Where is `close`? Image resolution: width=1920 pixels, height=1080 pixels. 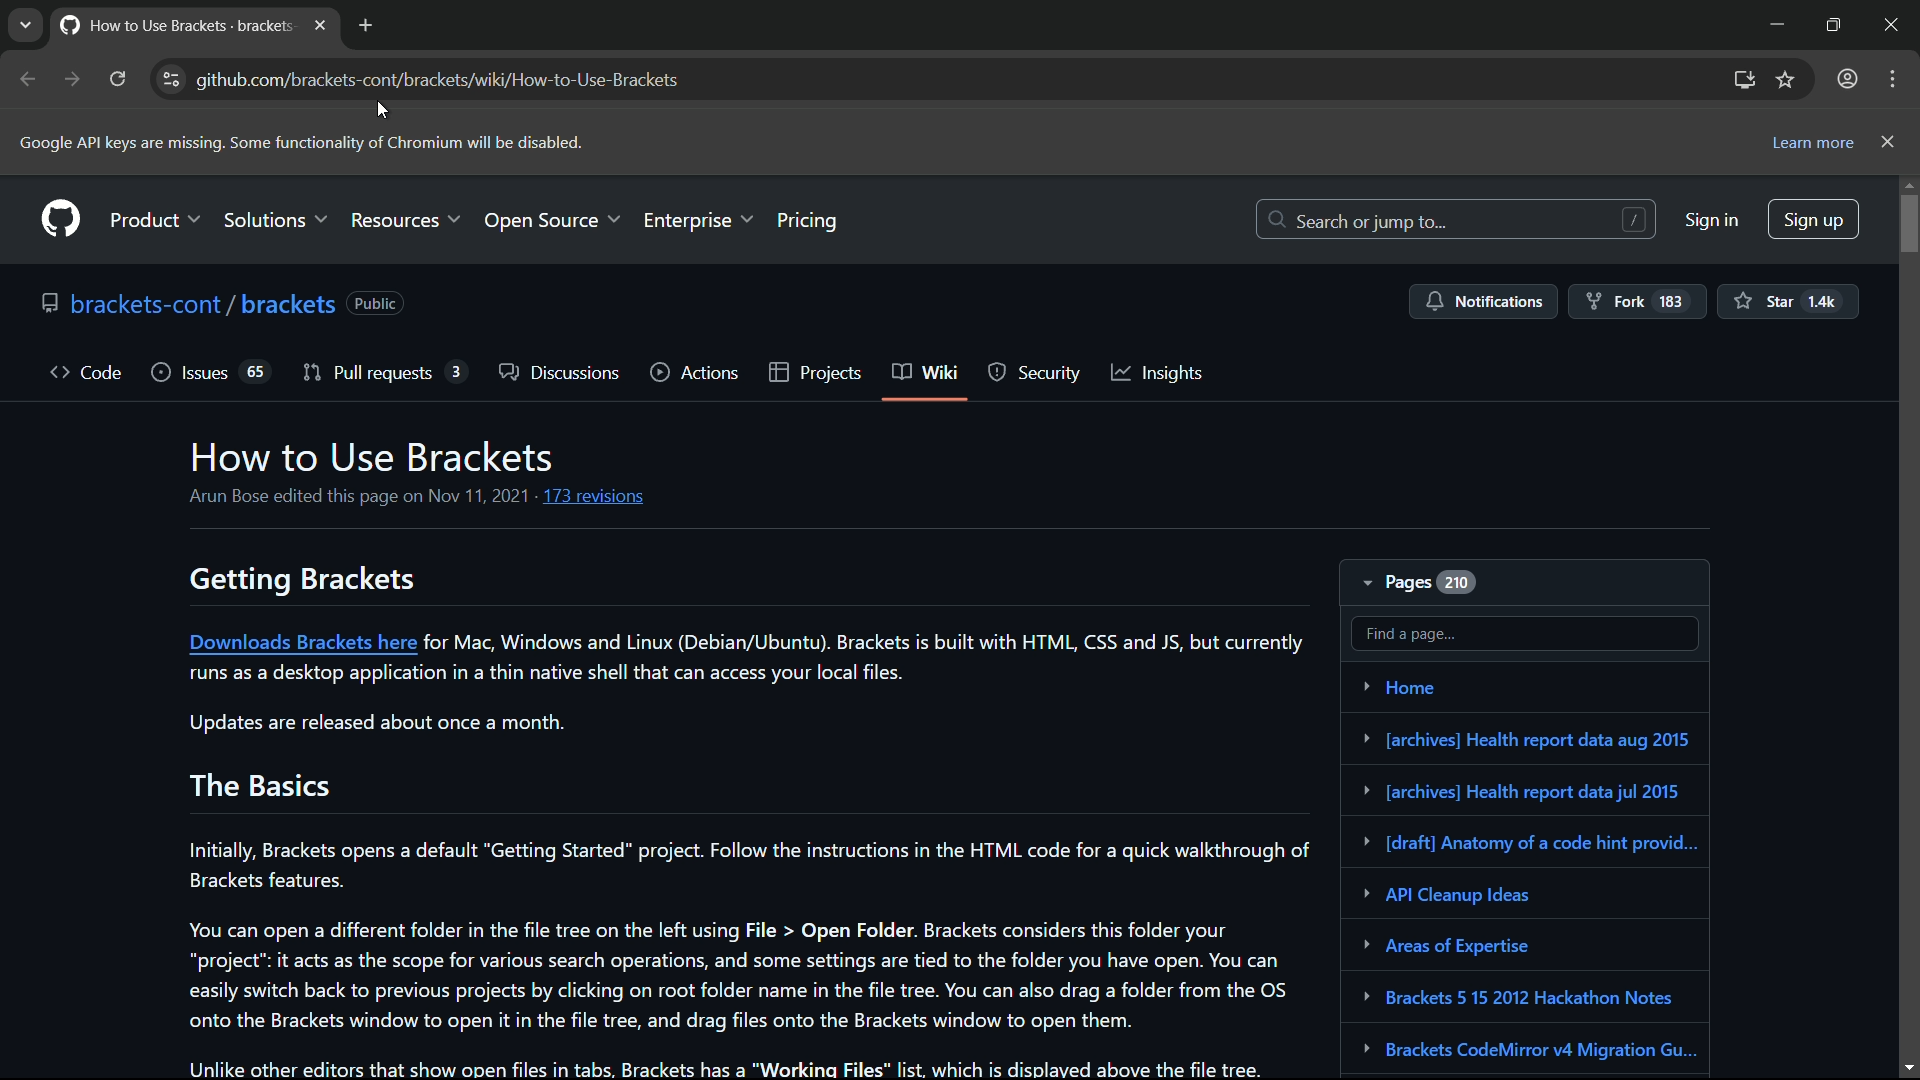
close is located at coordinates (1889, 139).